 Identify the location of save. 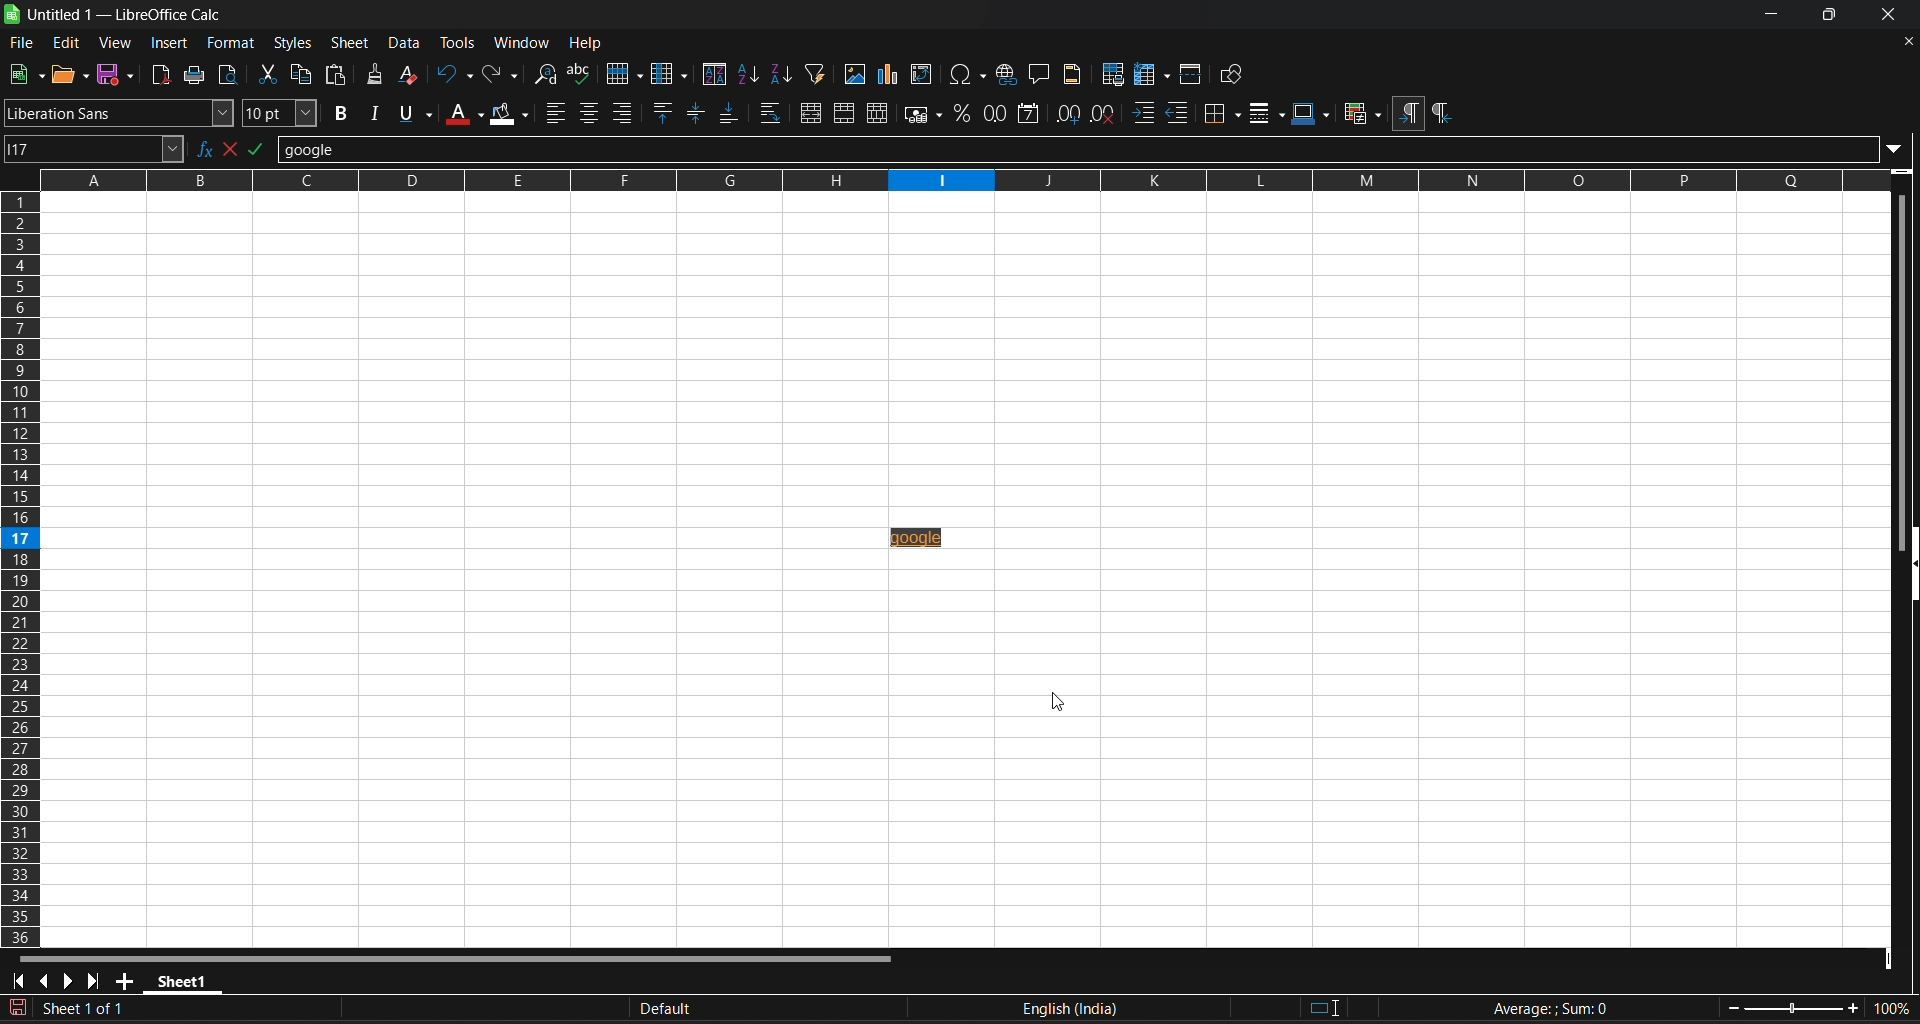
(117, 75).